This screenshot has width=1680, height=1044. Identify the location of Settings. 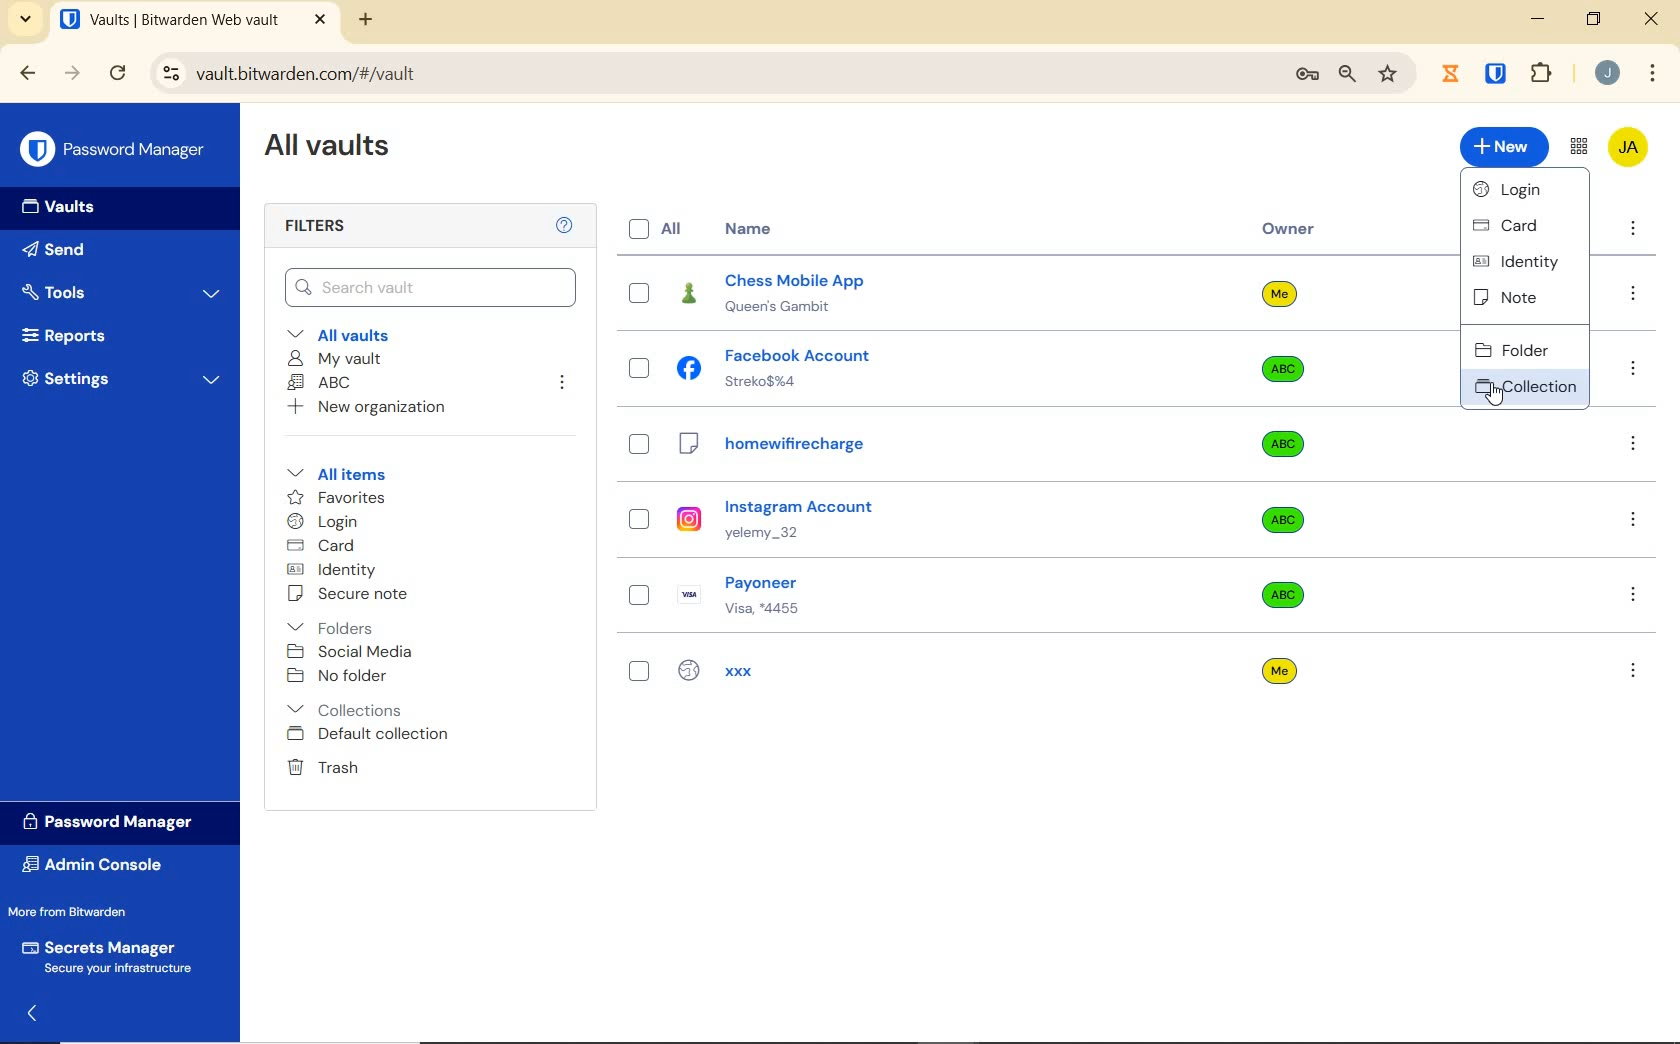
(125, 382).